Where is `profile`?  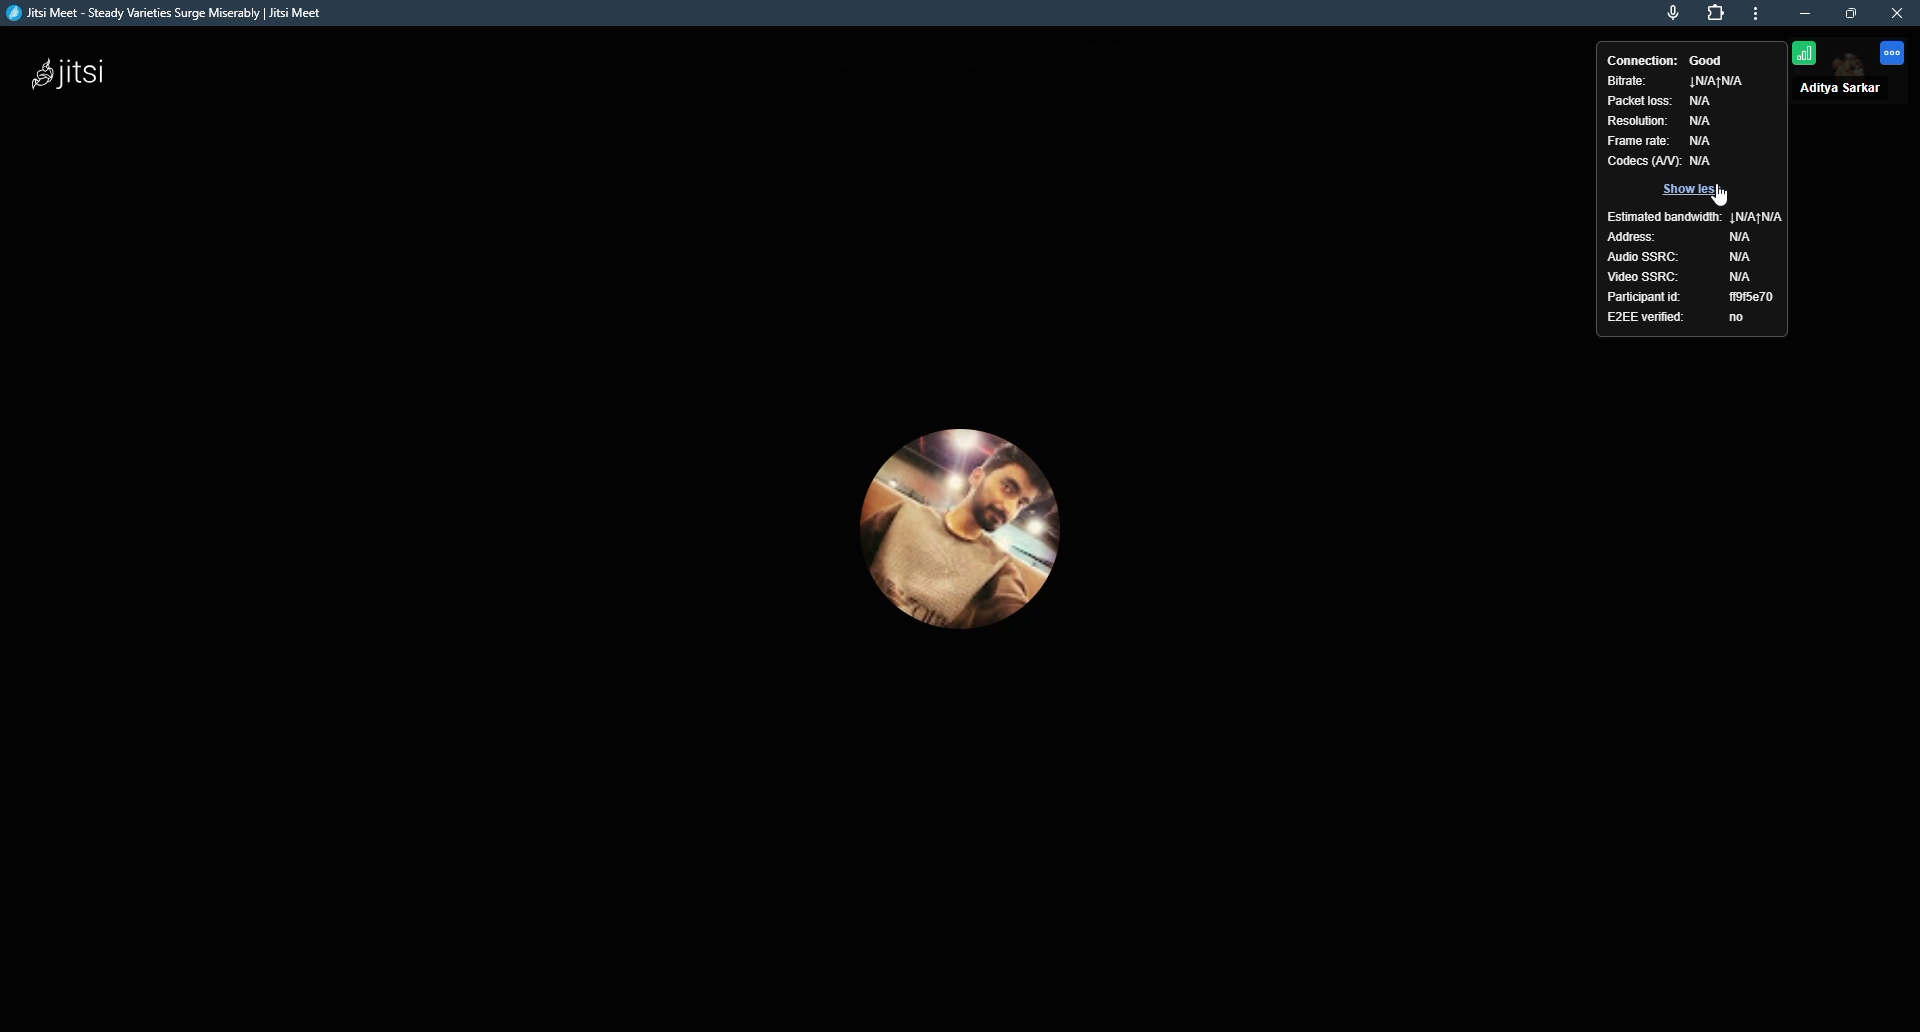 profile is located at coordinates (1846, 92).